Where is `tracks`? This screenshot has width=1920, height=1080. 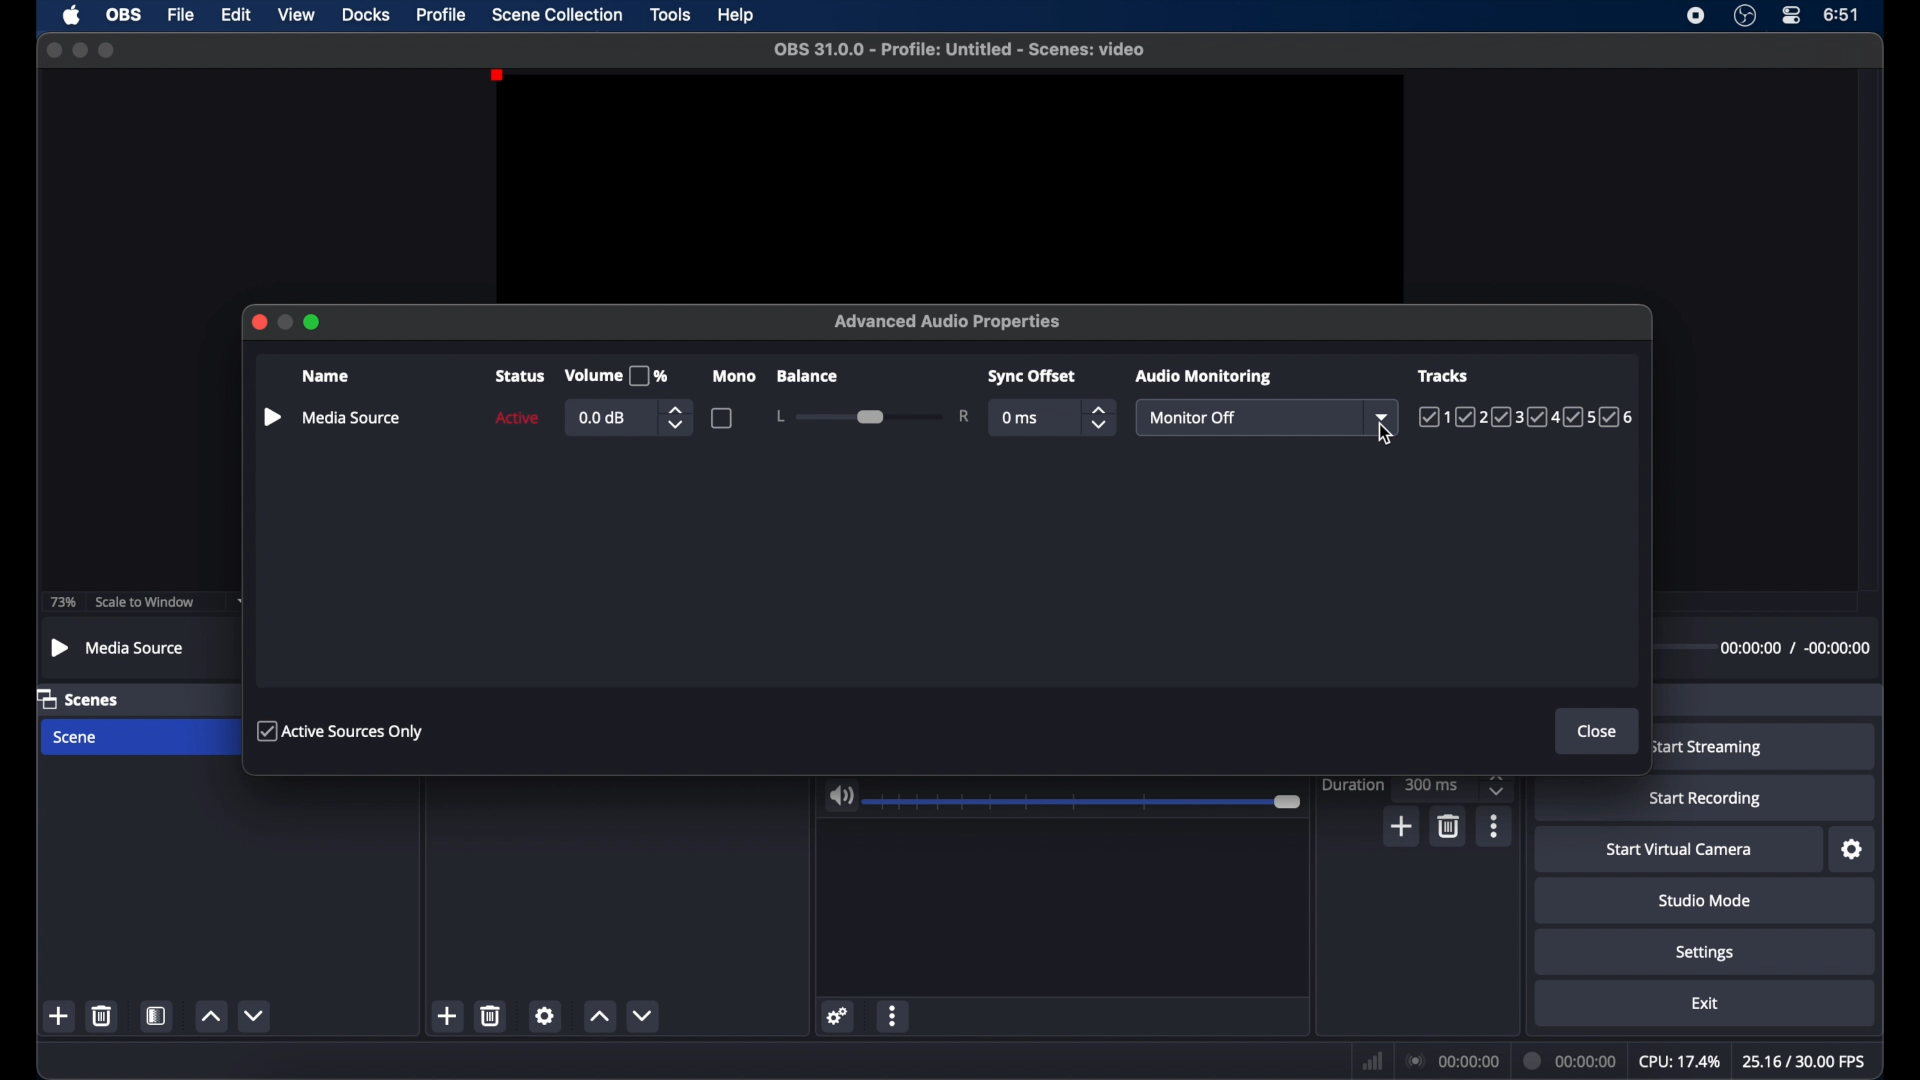 tracks is located at coordinates (1526, 417).